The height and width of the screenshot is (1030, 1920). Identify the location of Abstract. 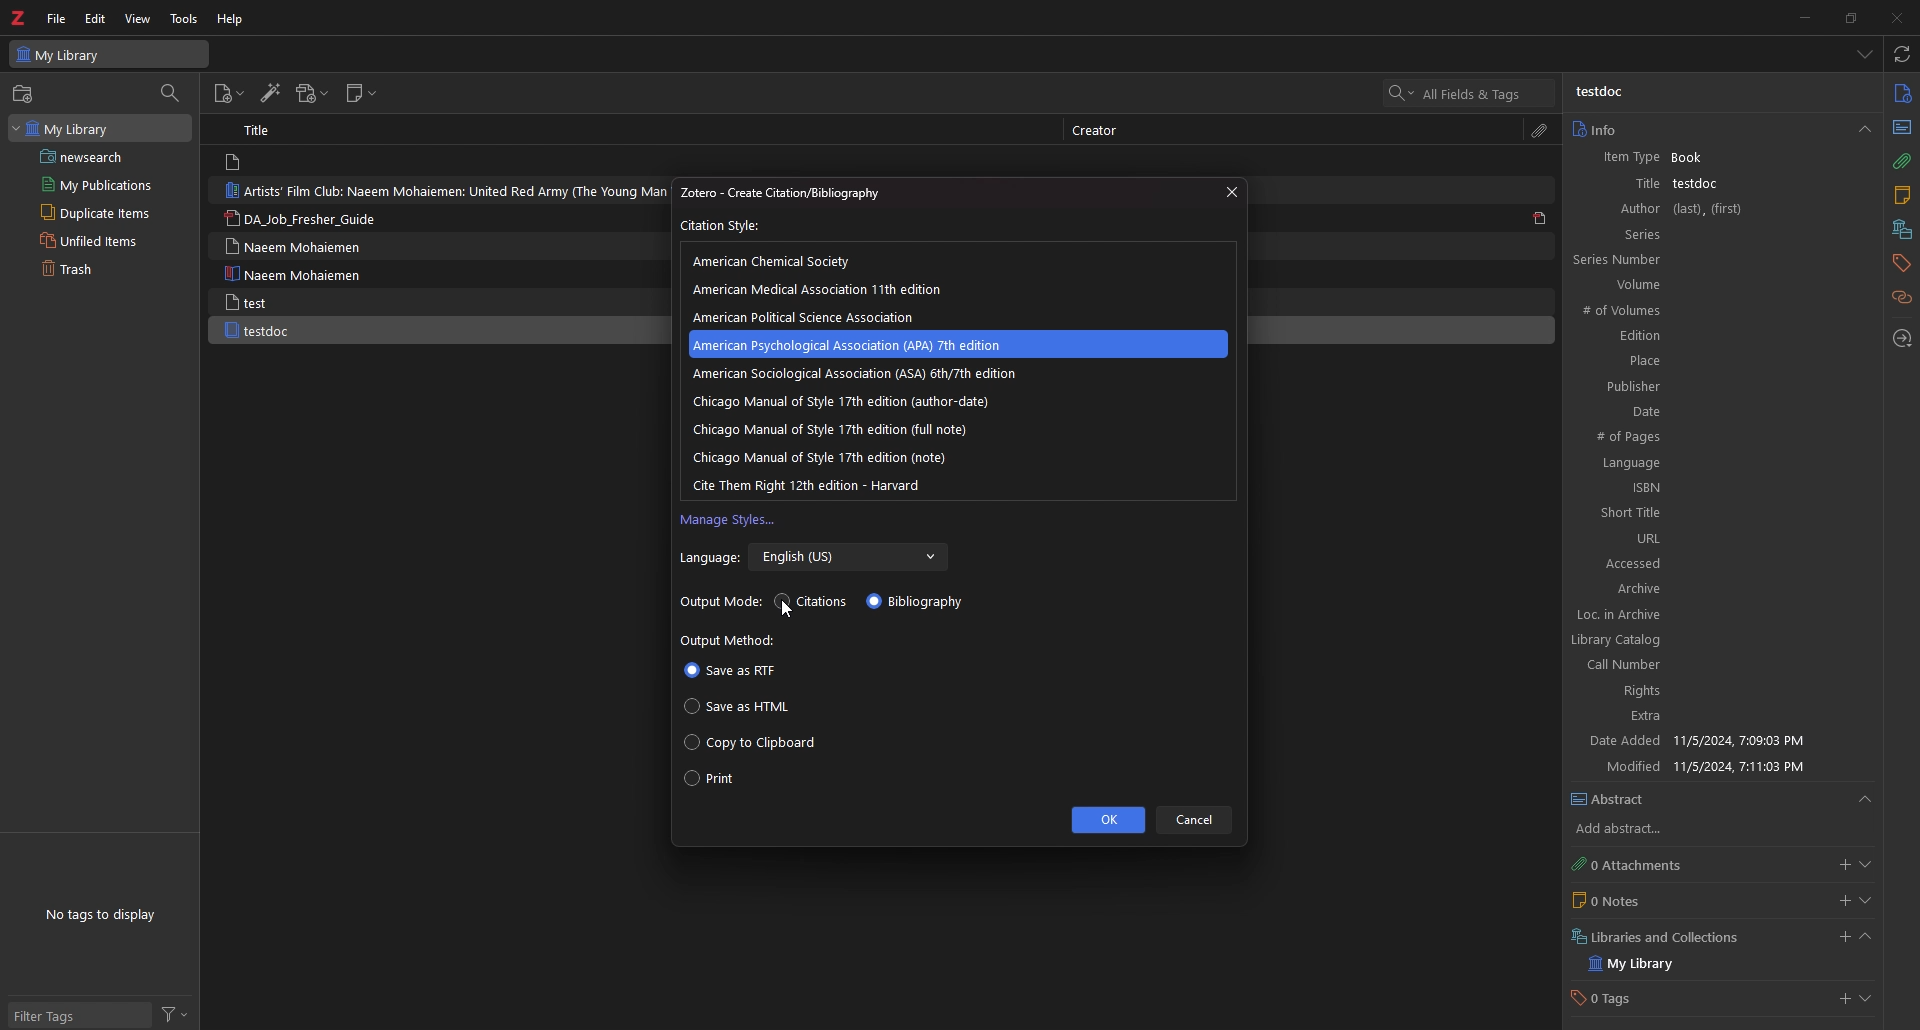
(1722, 800).